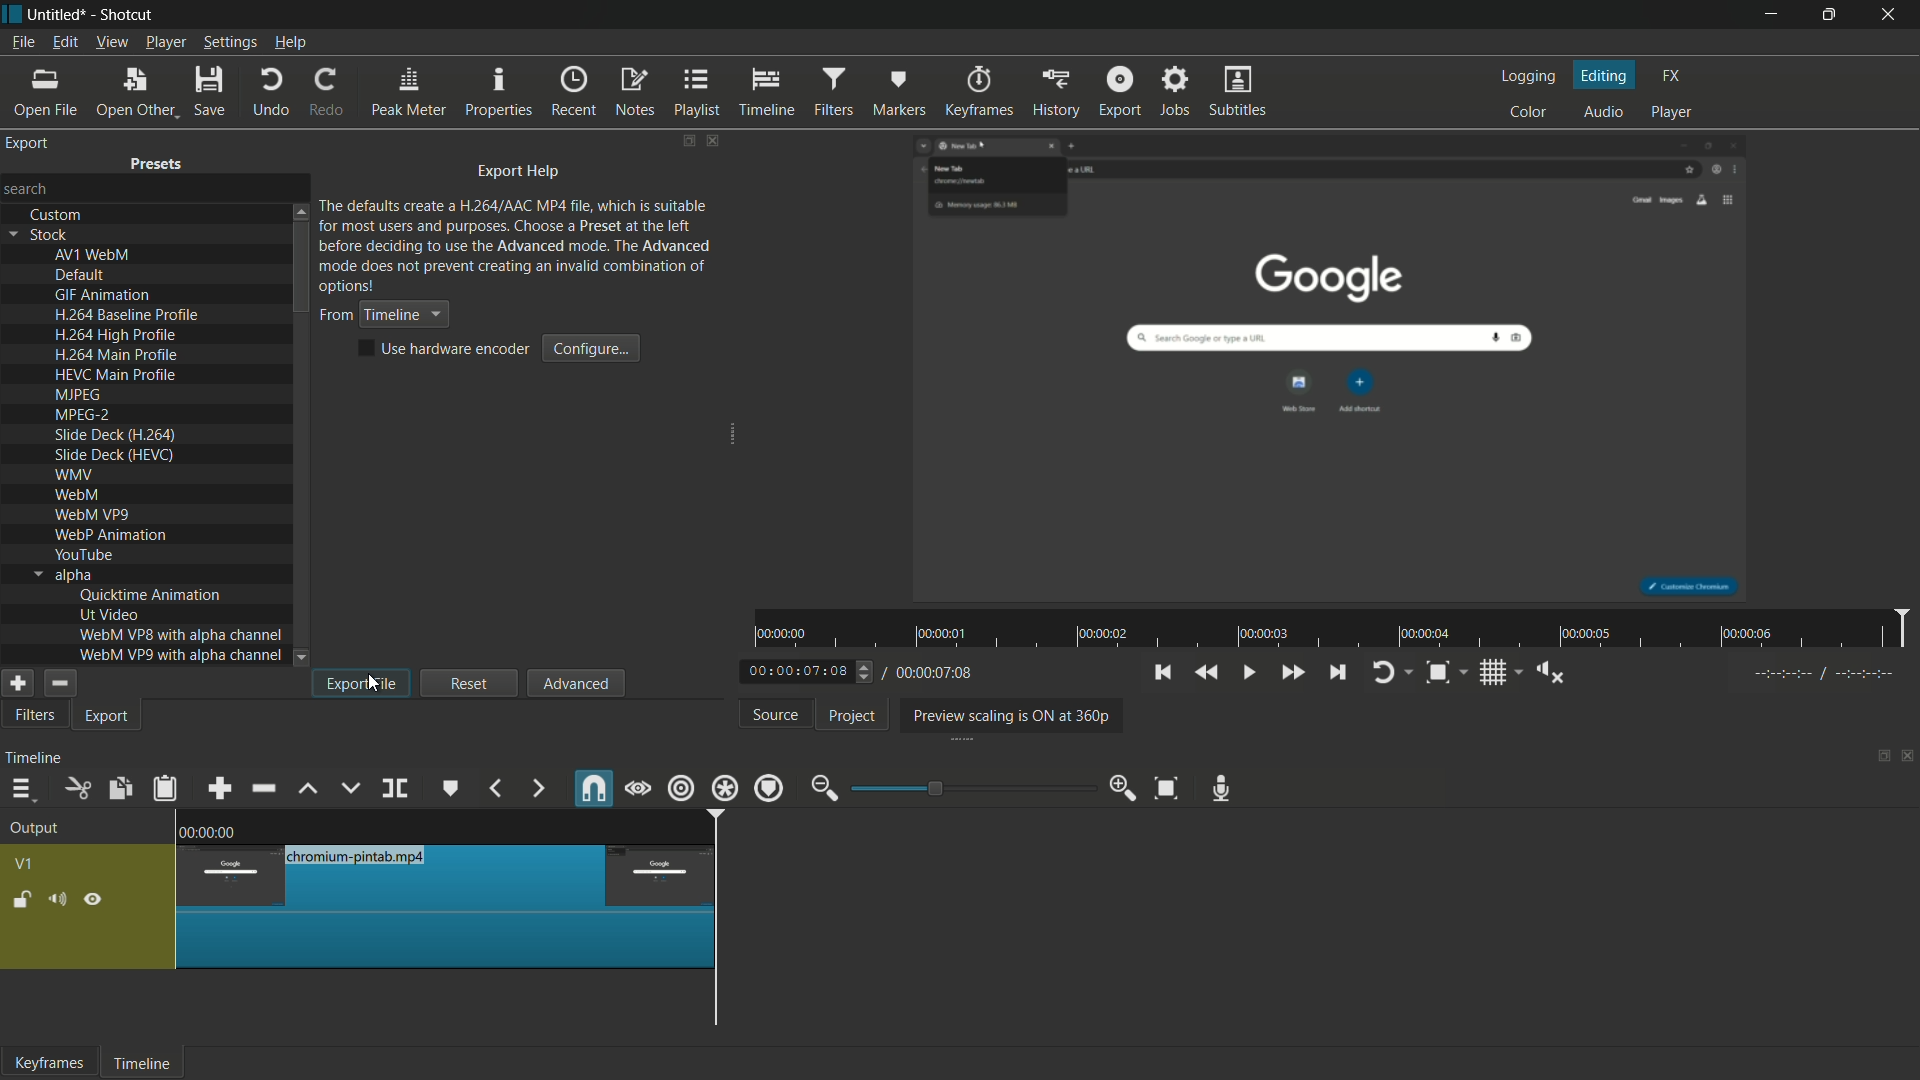  What do you see at coordinates (800, 673) in the screenshot?
I see `current time` at bounding box center [800, 673].